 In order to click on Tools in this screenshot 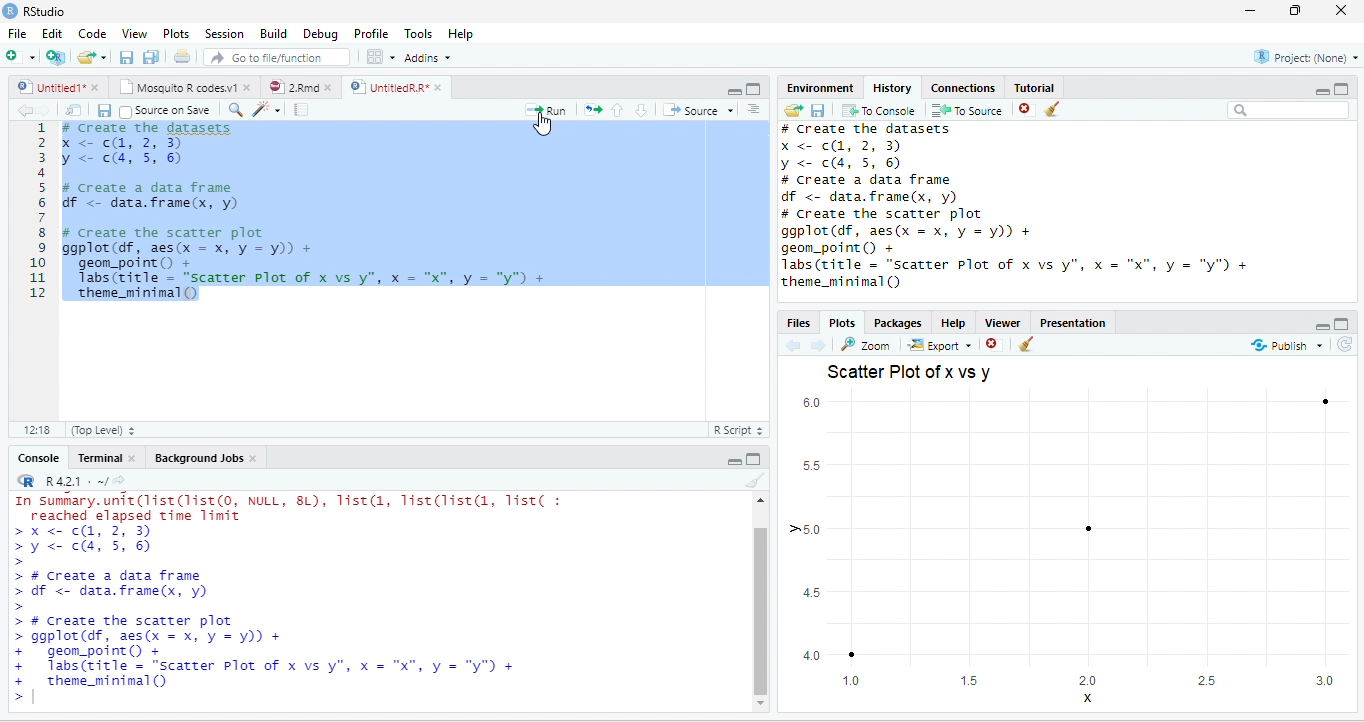, I will do `click(419, 33)`.